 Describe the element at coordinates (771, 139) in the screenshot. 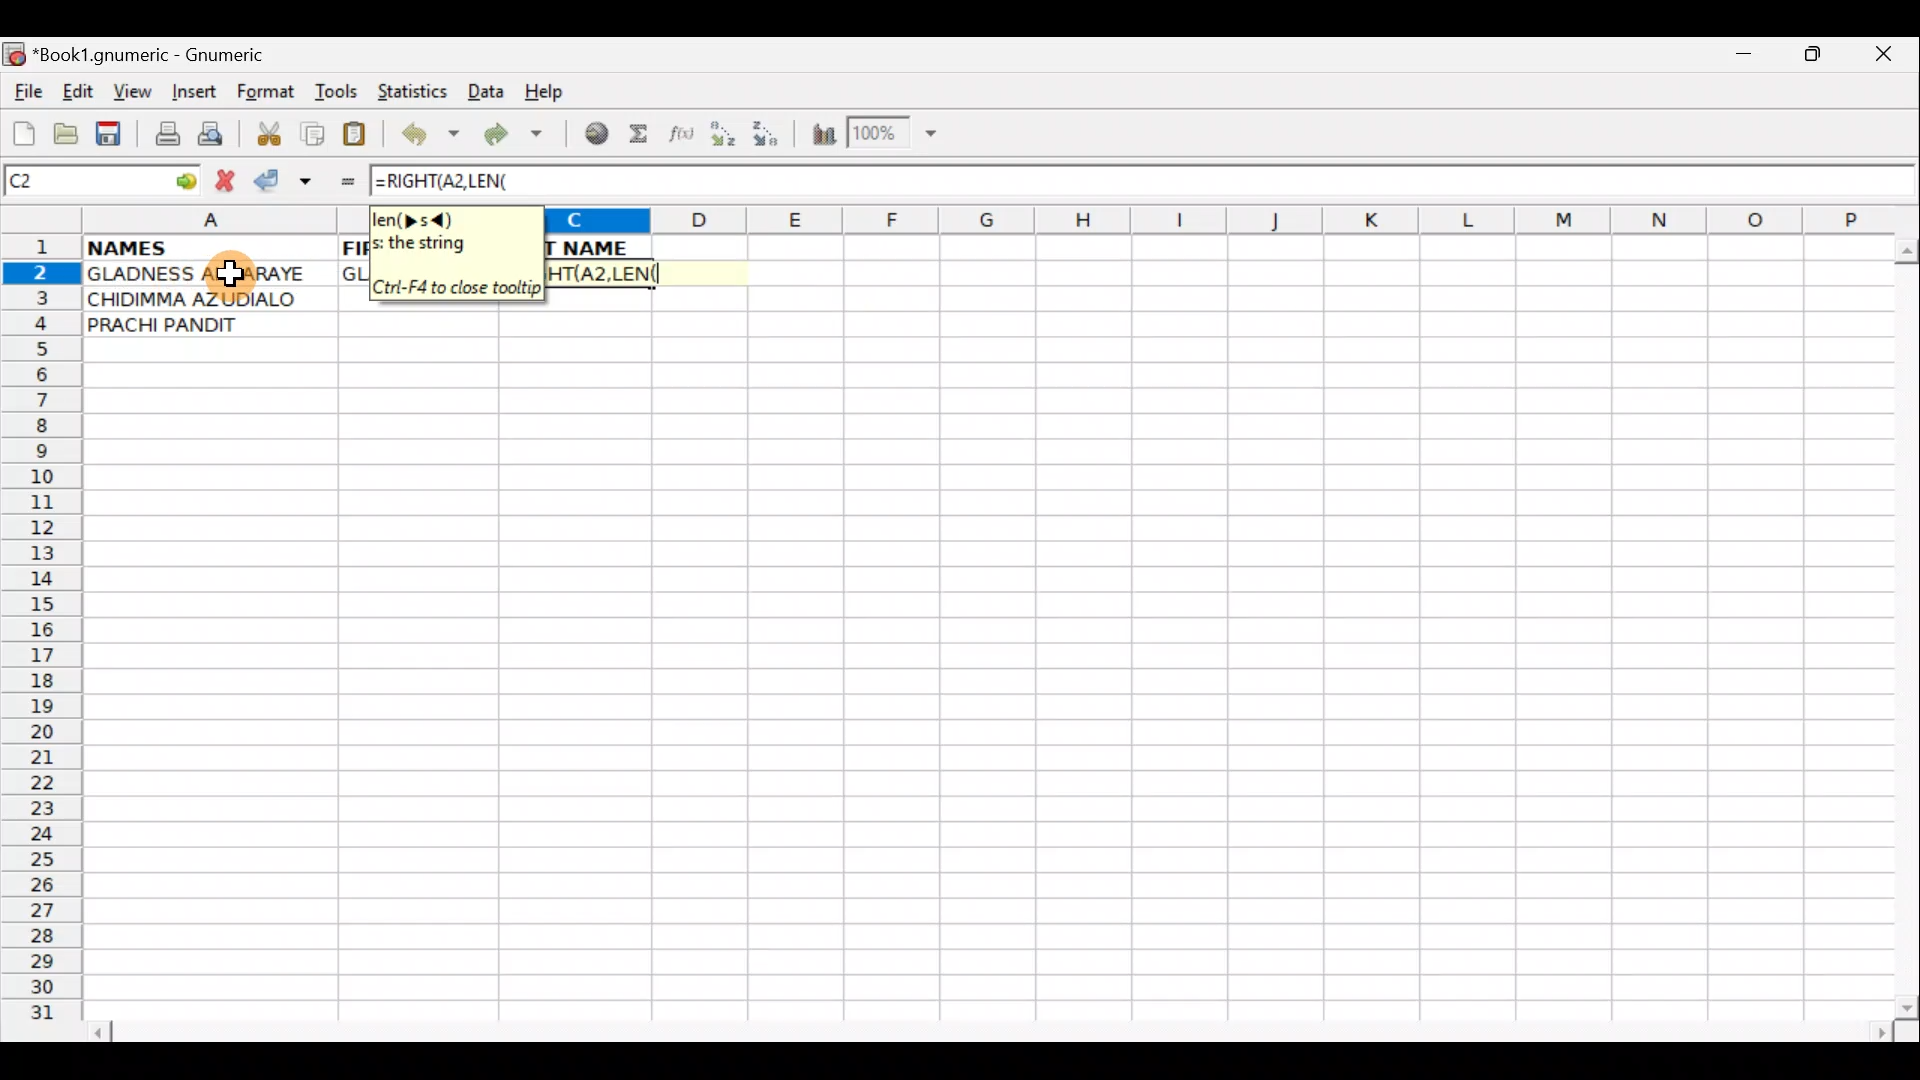

I see `Sort Descending order` at that location.